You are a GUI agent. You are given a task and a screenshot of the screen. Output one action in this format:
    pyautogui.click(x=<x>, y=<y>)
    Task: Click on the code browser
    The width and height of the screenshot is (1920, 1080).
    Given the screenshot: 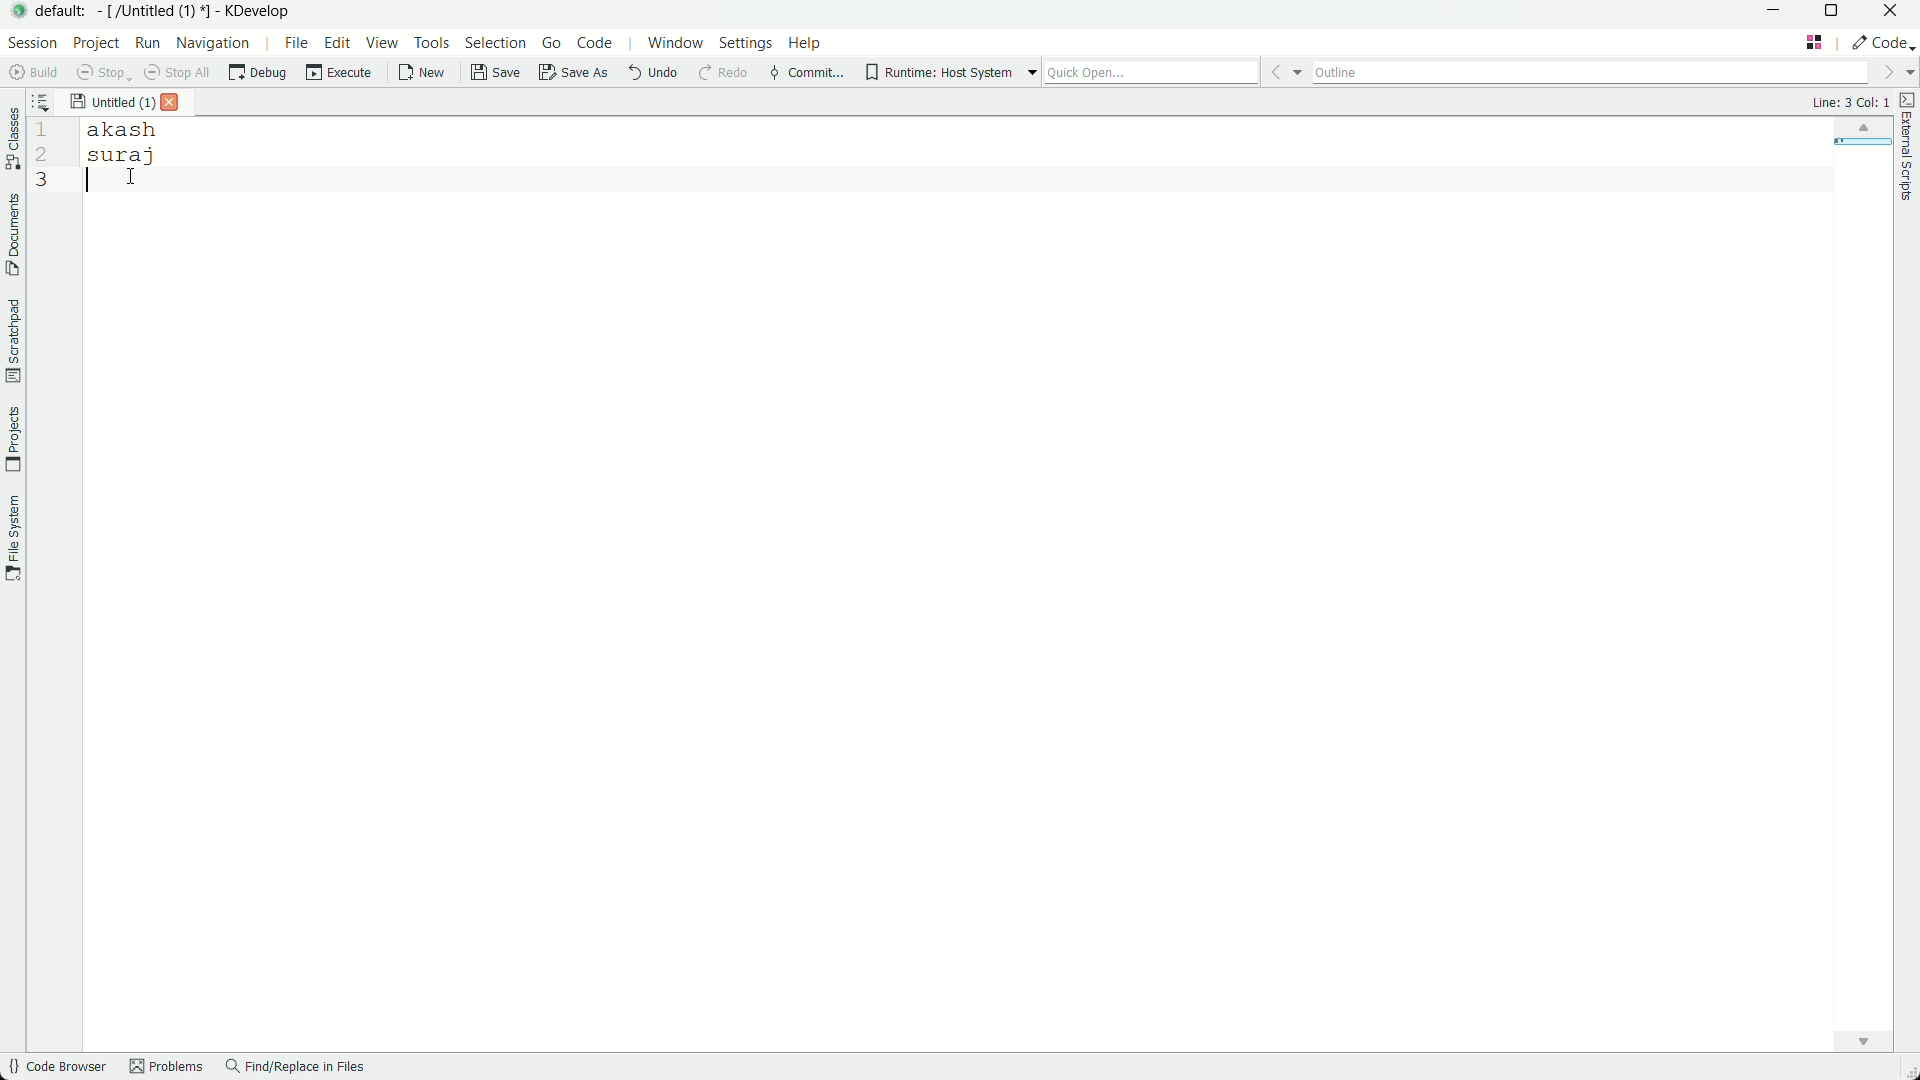 What is the action you would take?
    pyautogui.click(x=56, y=1068)
    